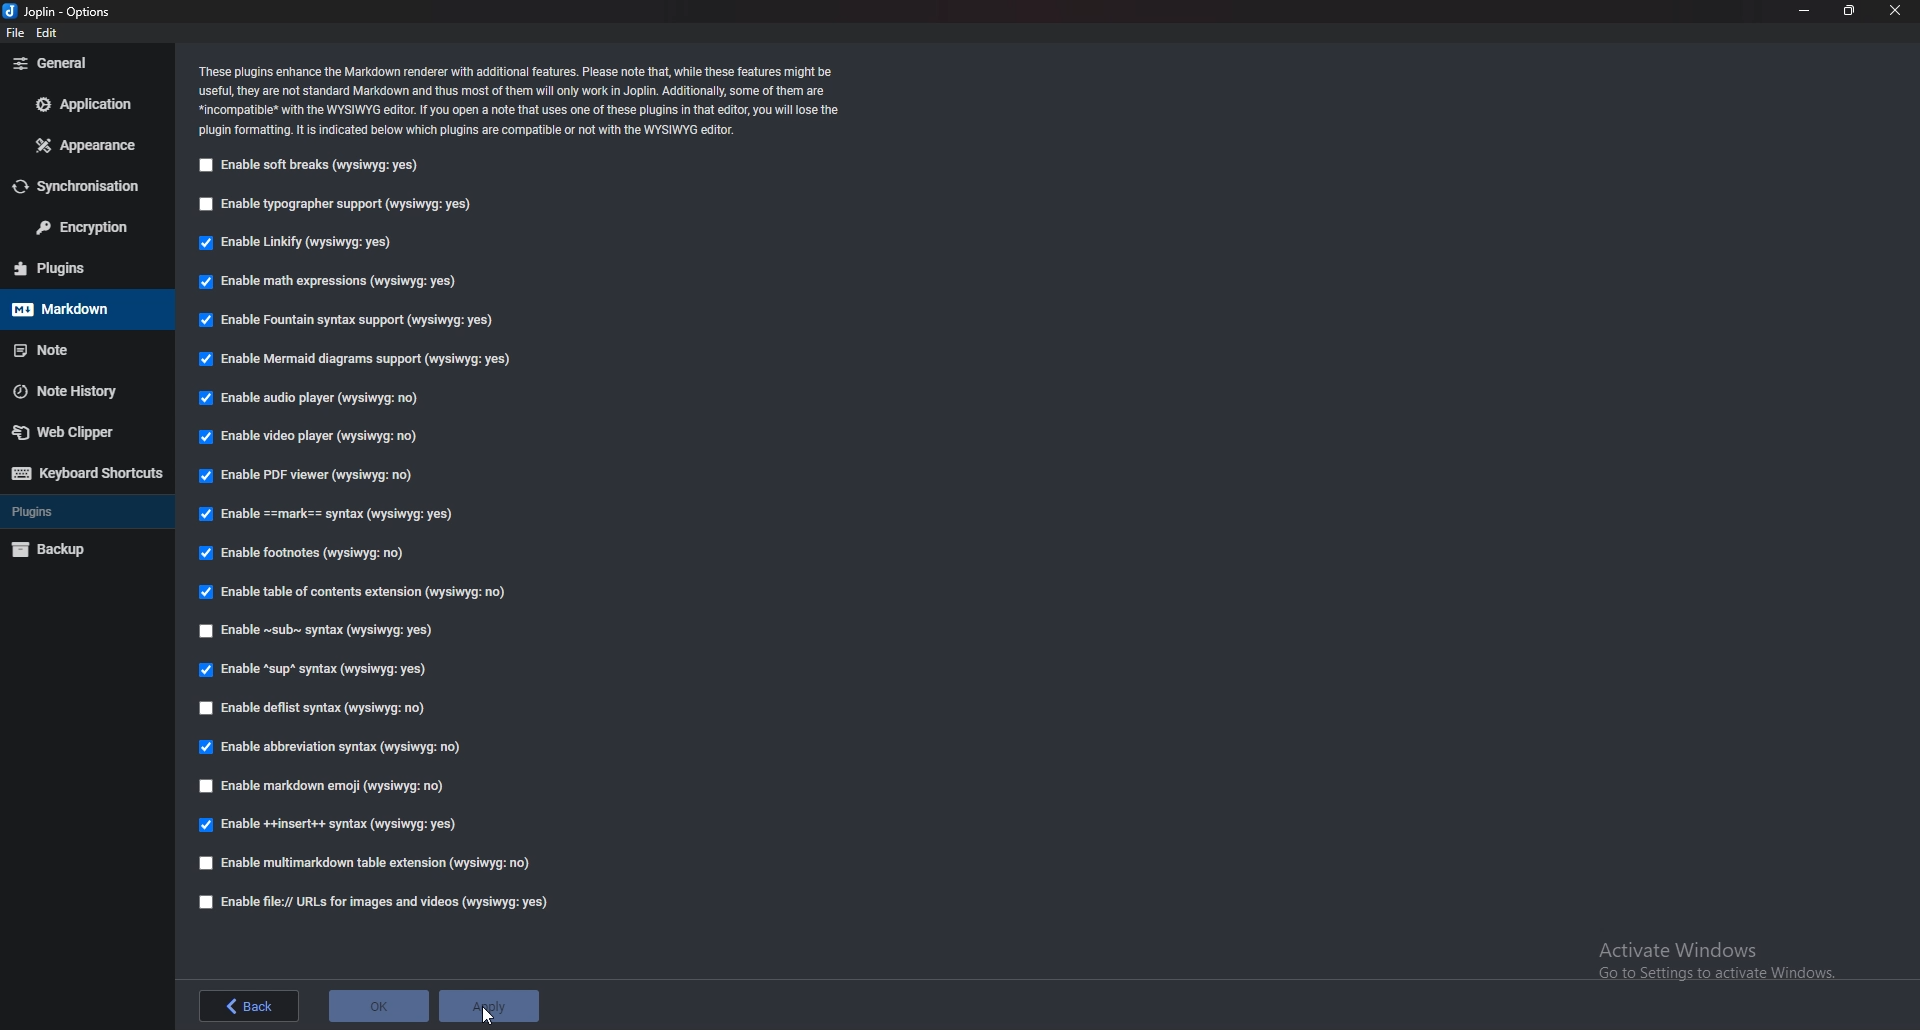 The image size is (1920, 1030). What do you see at coordinates (305, 552) in the screenshot?
I see `Enable footnotes` at bounding box center [305, 552].